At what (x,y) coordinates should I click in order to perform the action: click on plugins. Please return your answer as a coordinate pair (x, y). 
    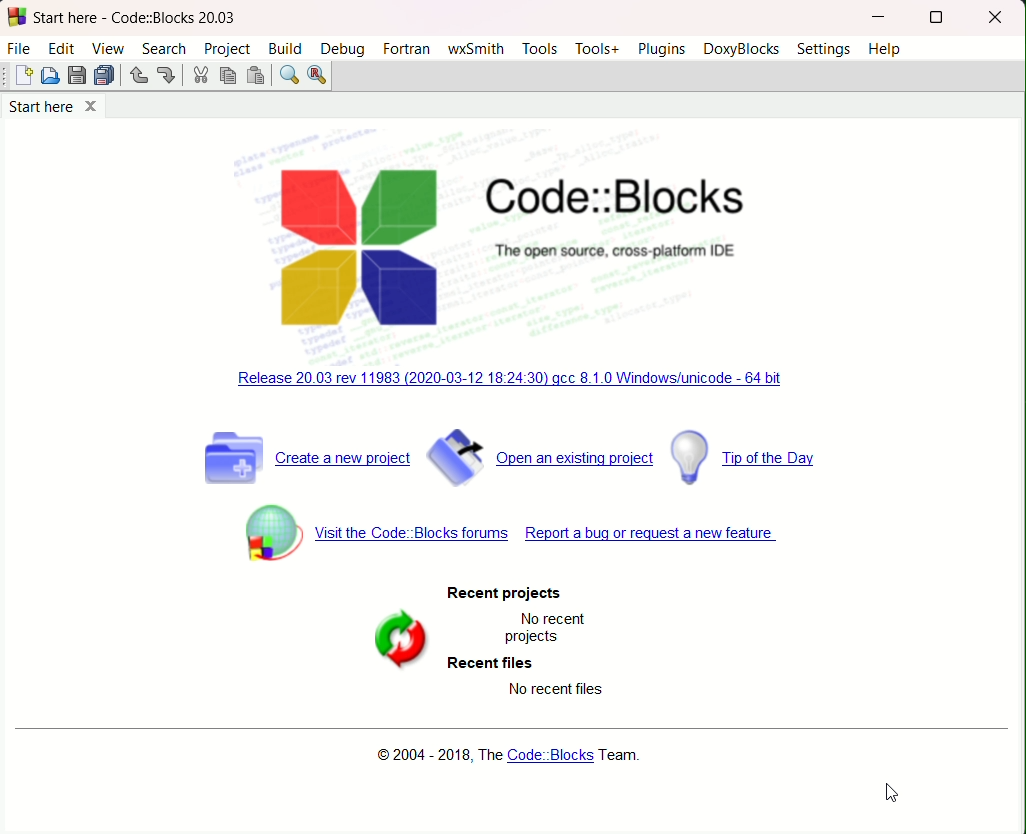
    Looking at the image, I should click on (661, 50).